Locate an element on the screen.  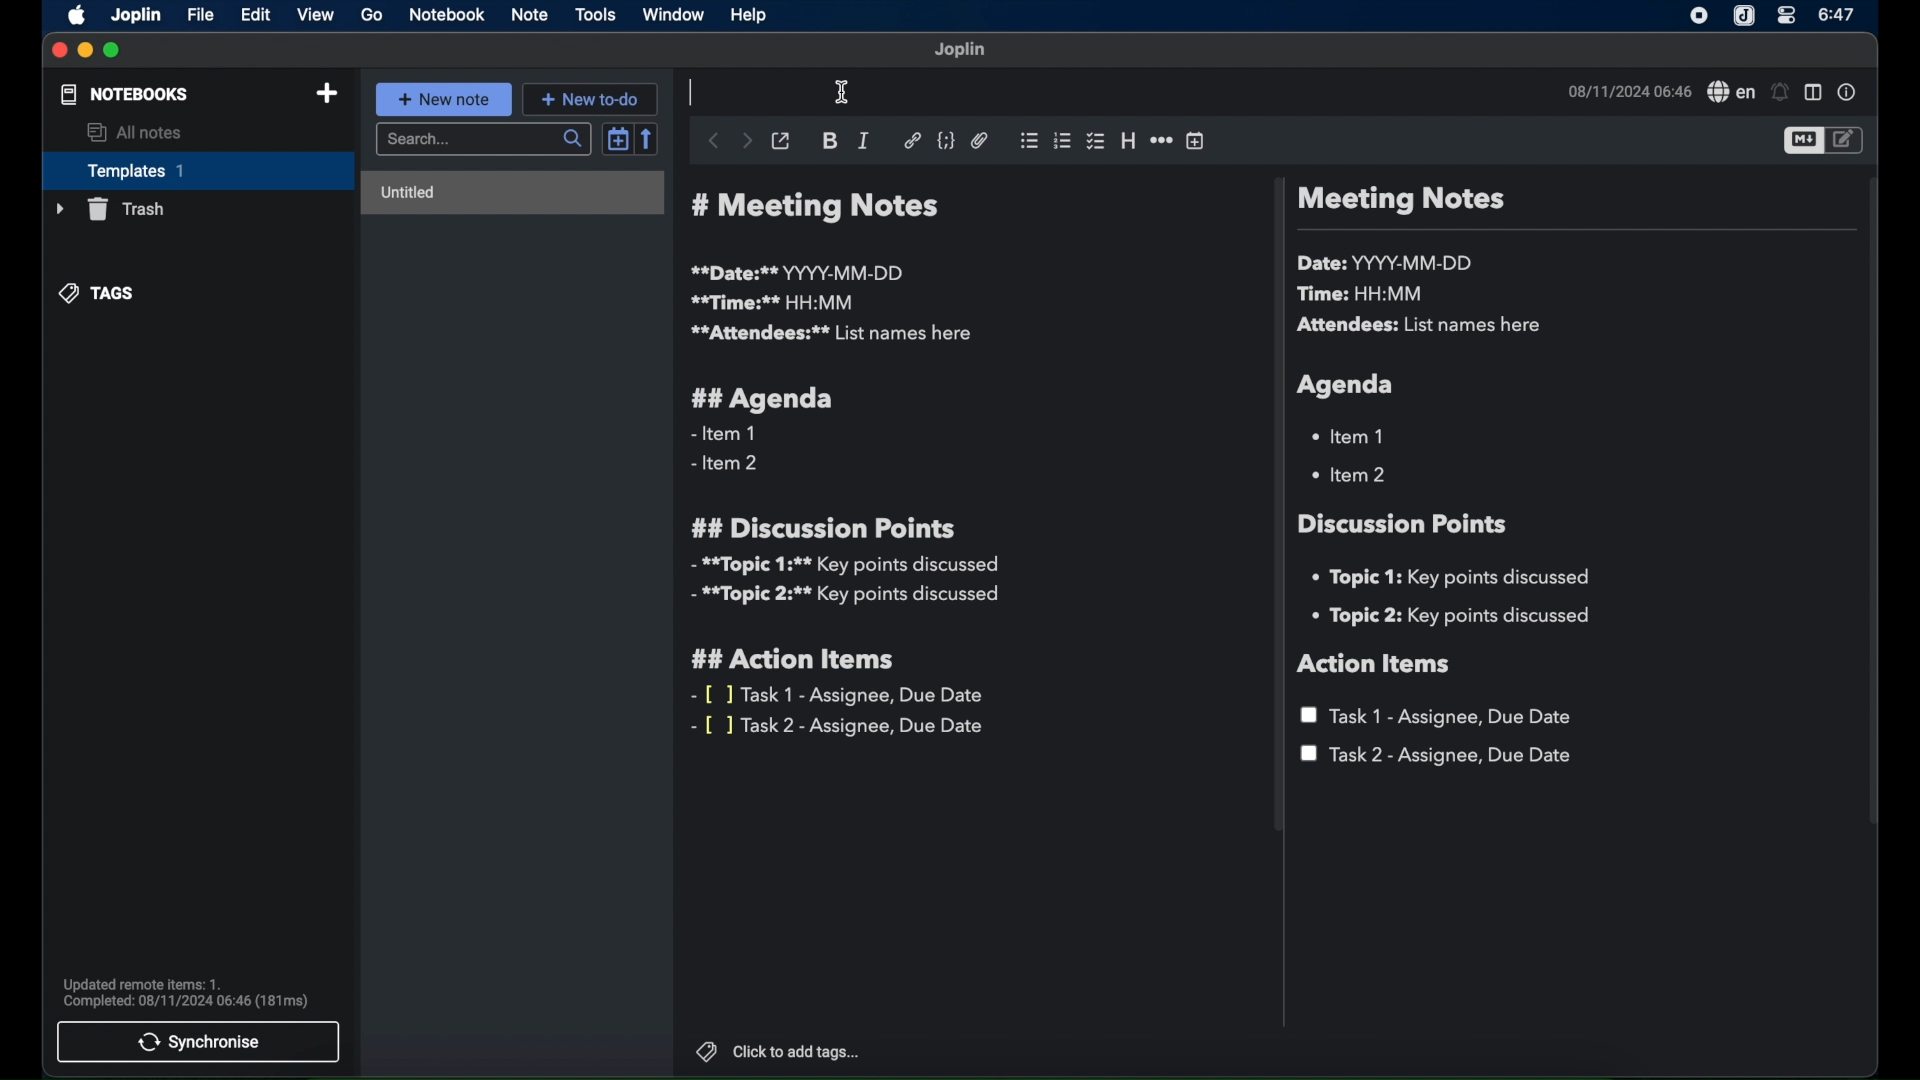
notebooks is located at coordinates (123, 95).